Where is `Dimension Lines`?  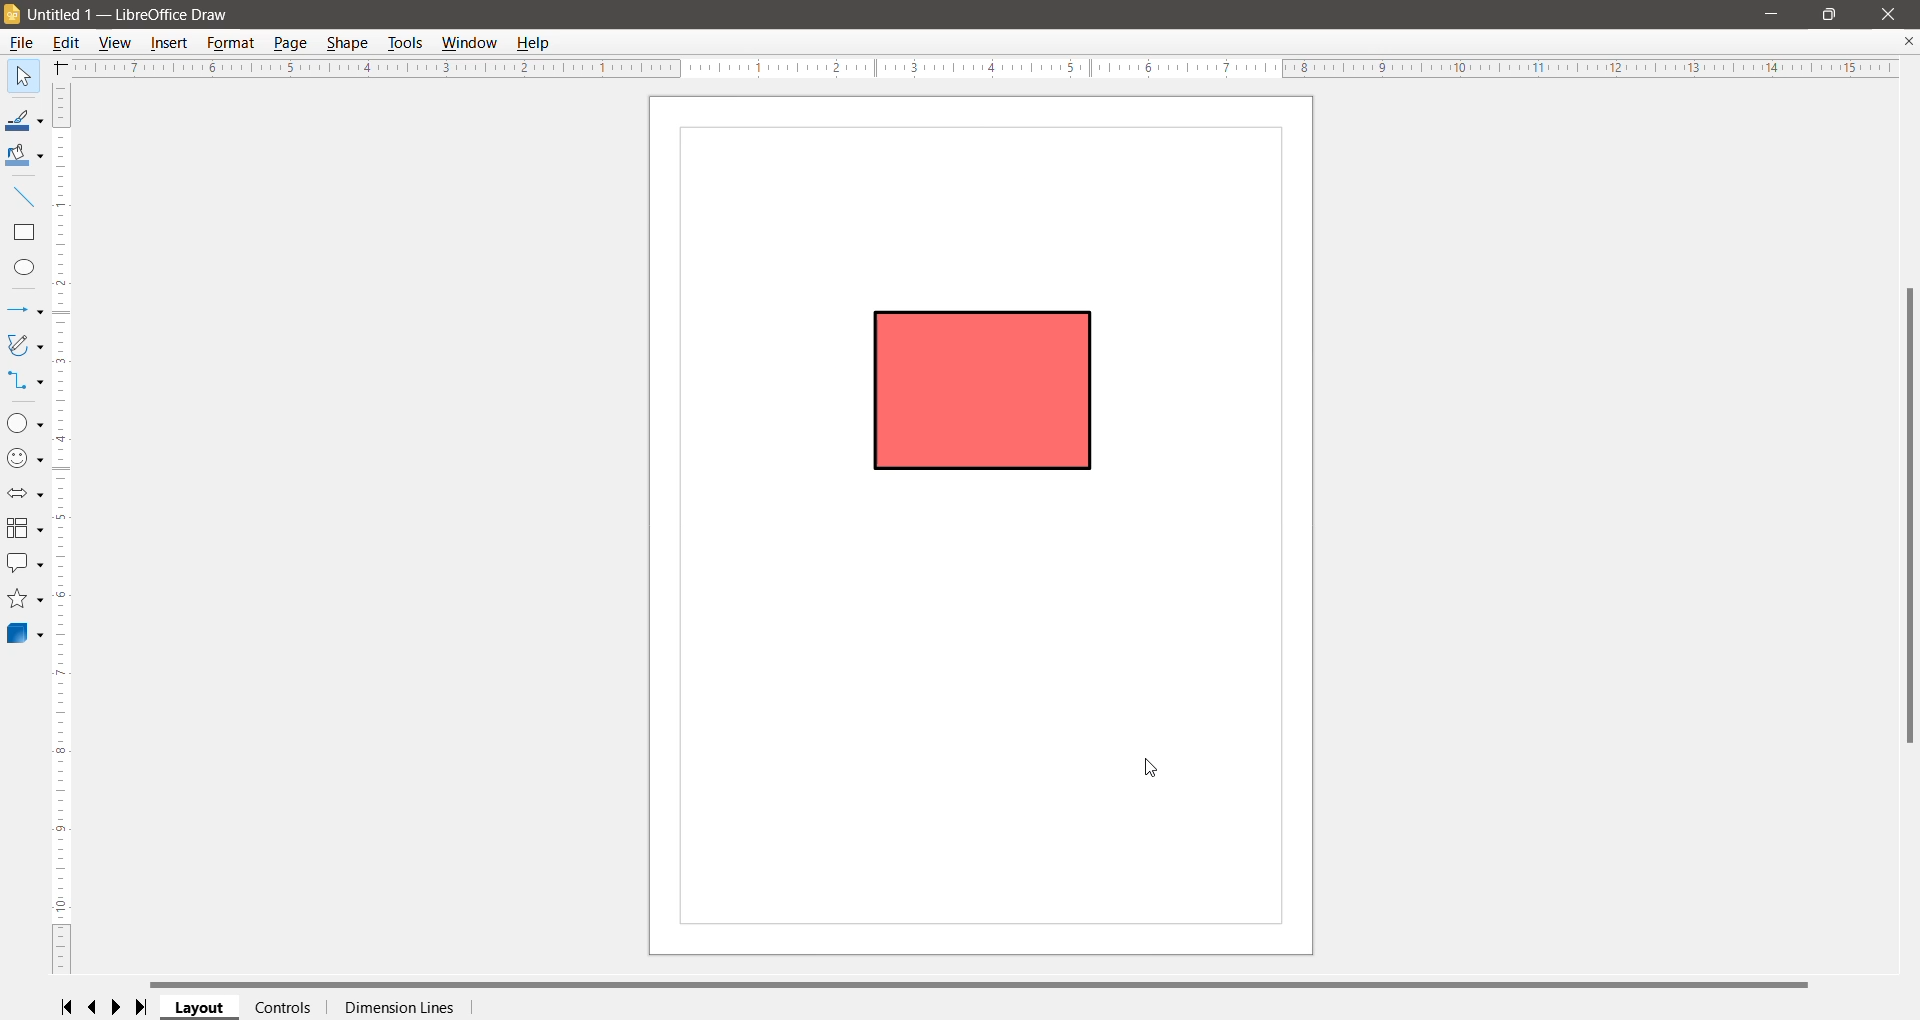
Dimension Lines is located at coordinates (399, 1008).